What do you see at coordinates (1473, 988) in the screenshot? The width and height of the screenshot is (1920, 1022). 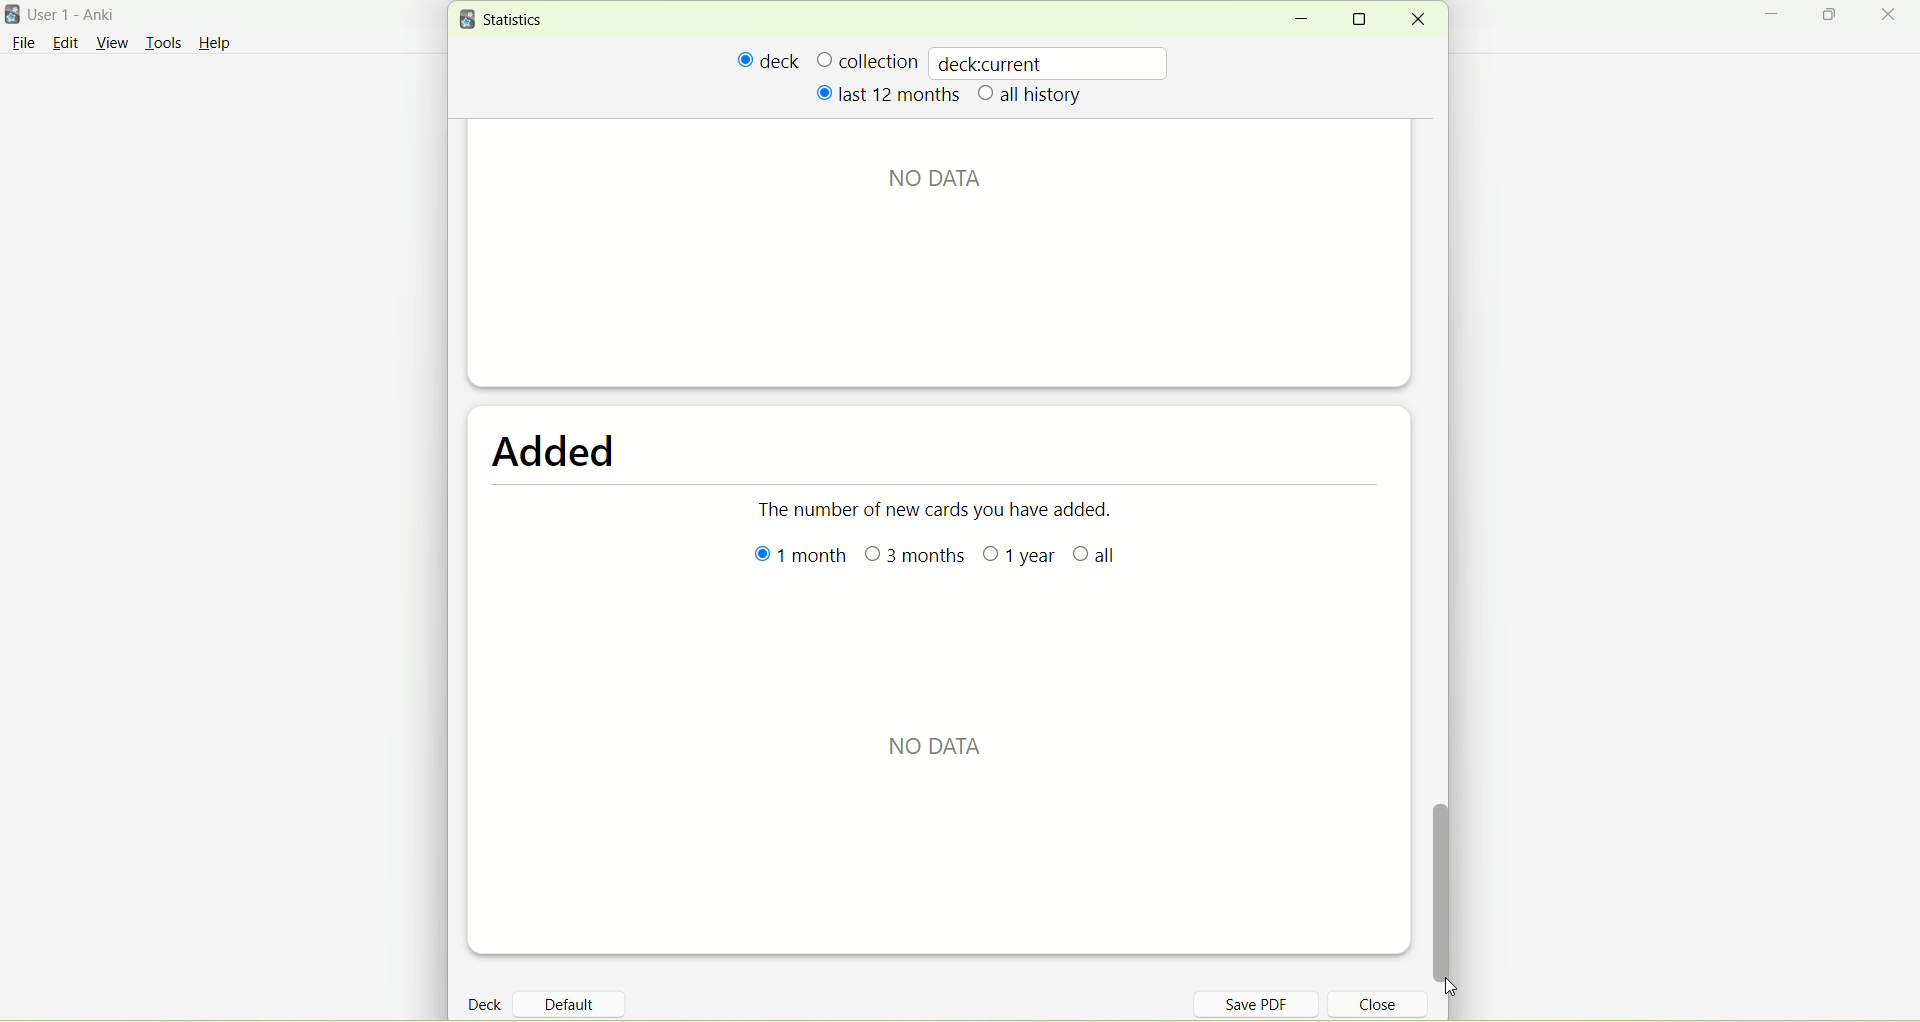 I see `cursor` at bounding box center [1473, 988].